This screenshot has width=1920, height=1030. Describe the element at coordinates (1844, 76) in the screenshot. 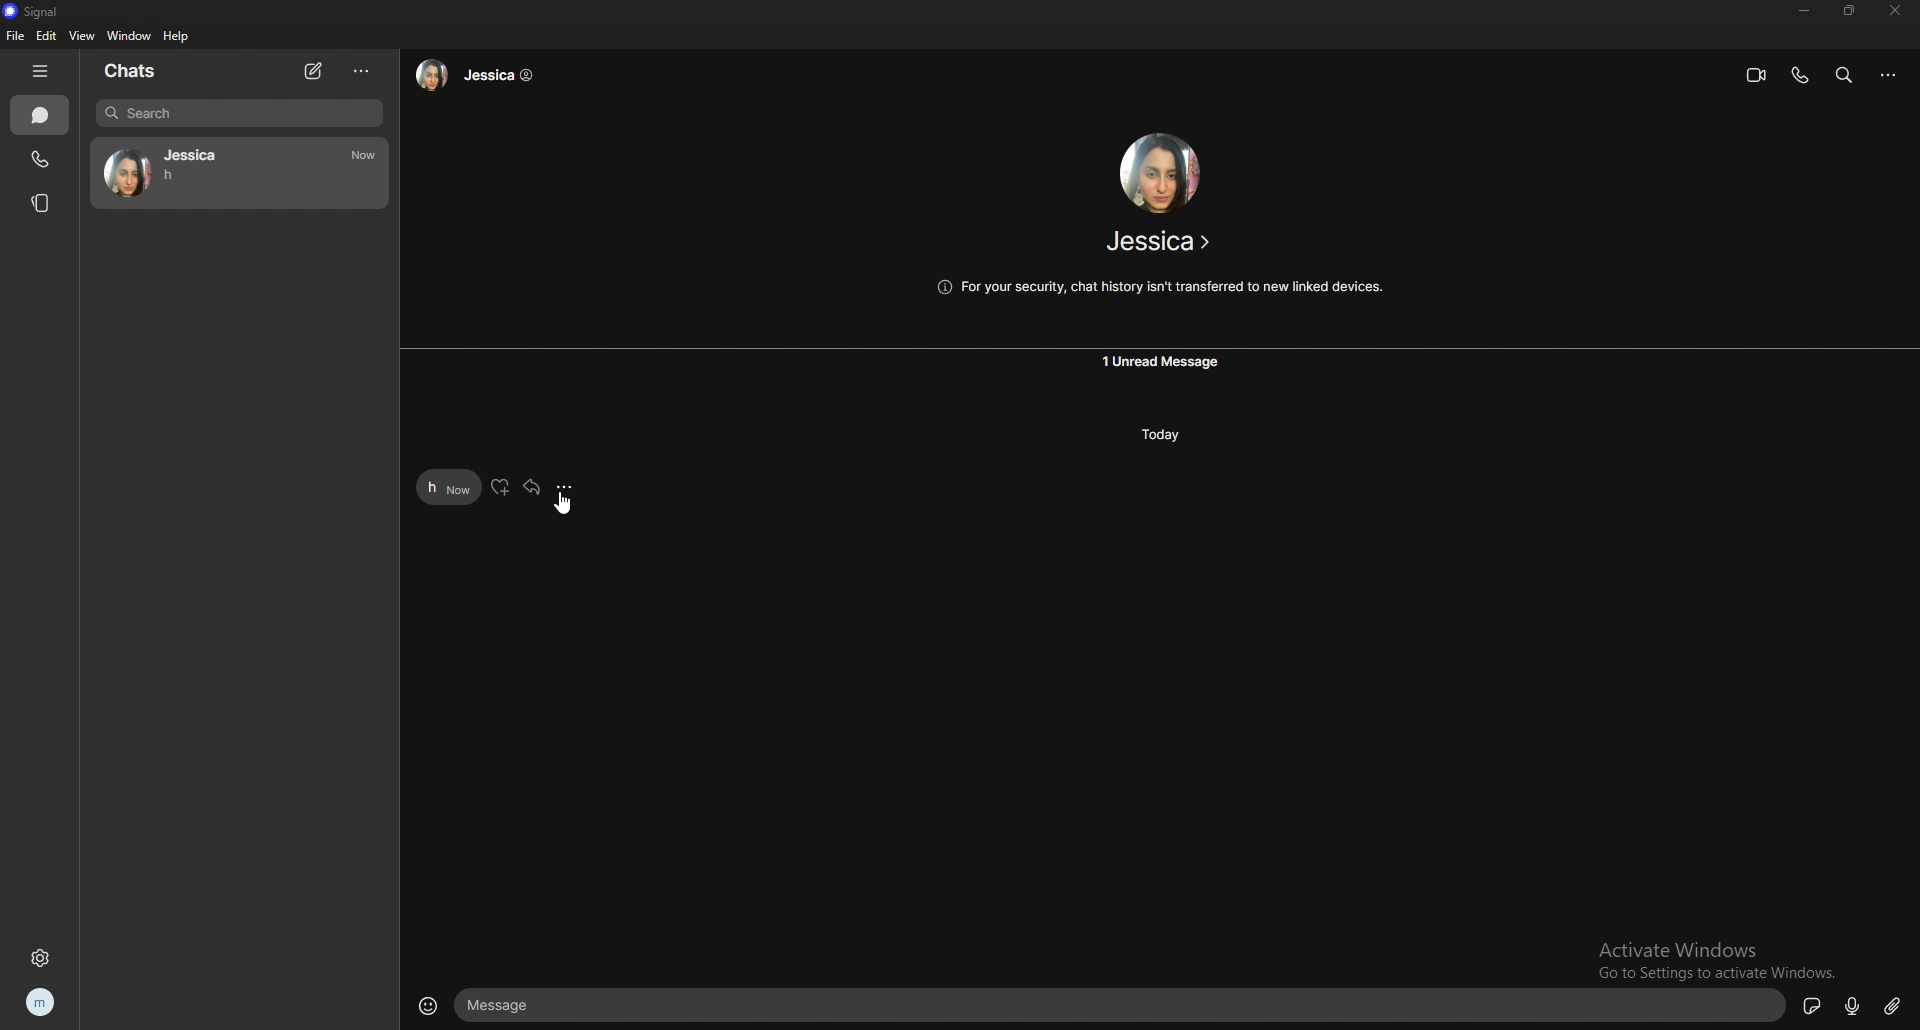

I see `search messages` at that location.